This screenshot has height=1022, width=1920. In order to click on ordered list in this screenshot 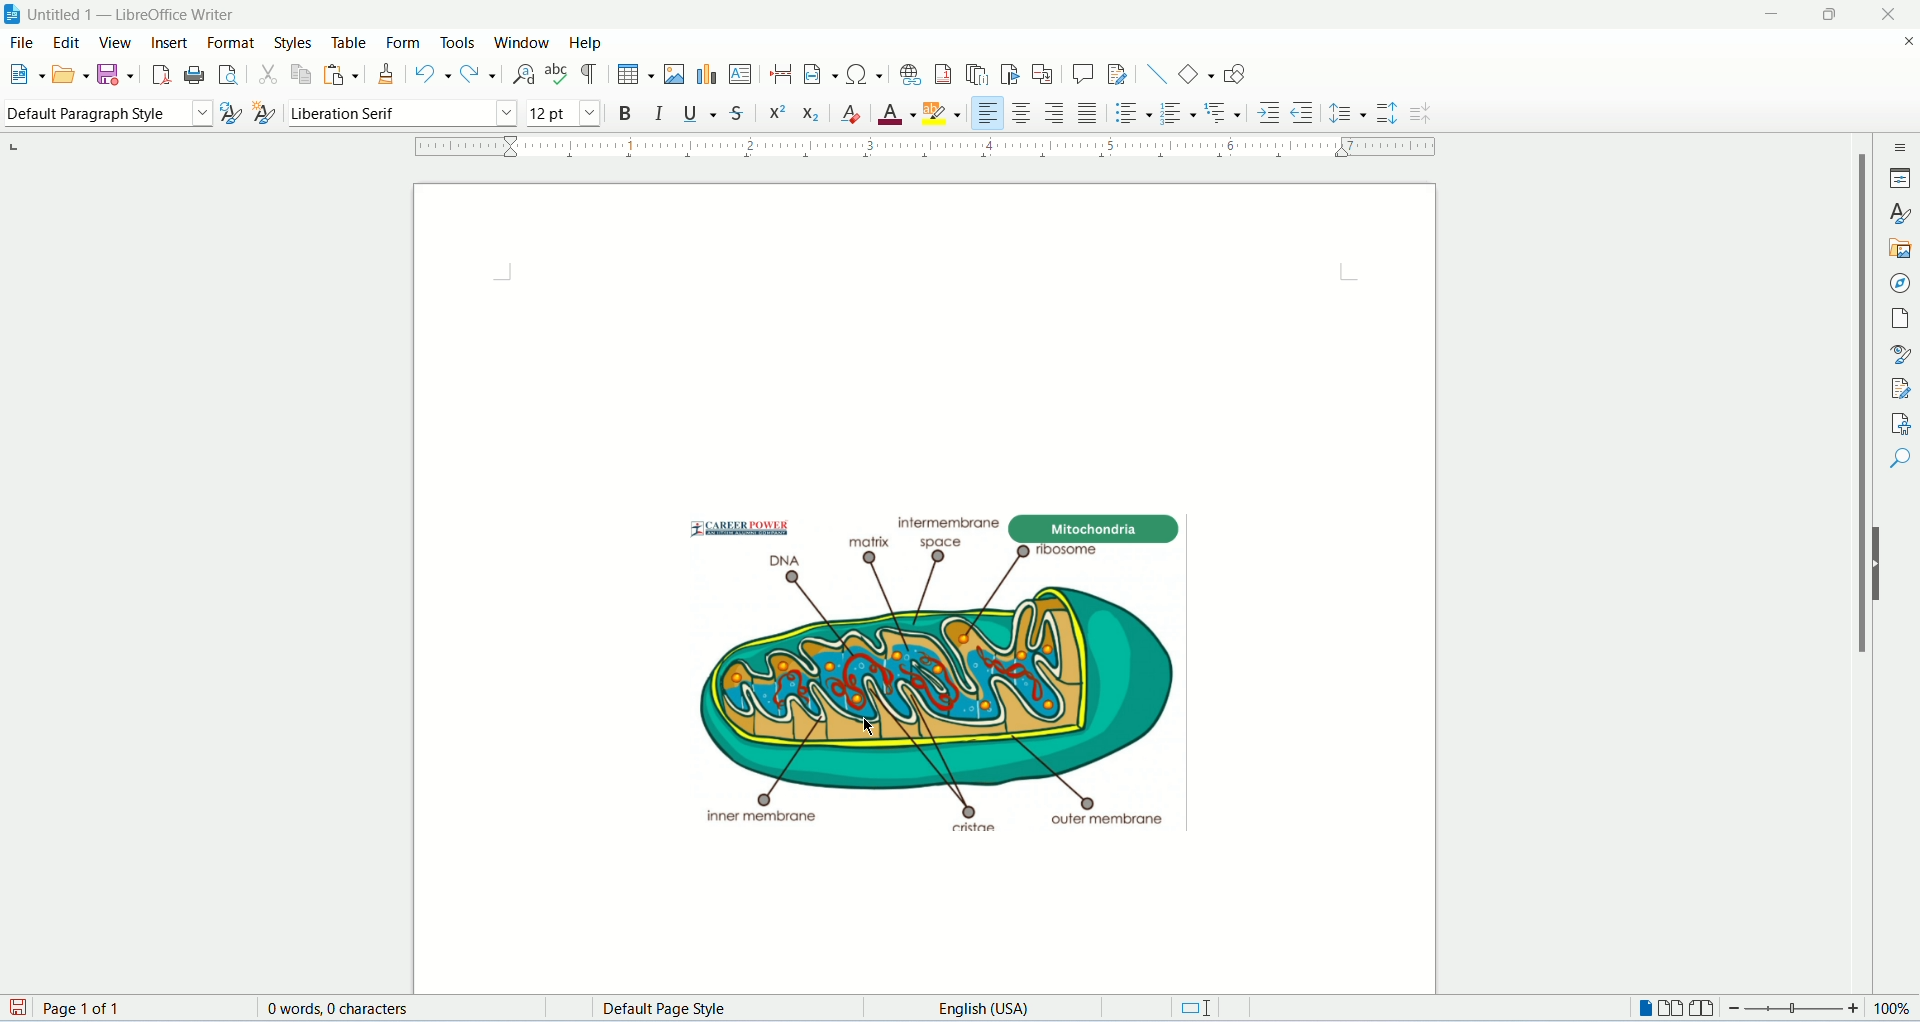, I will do `click(1177, 115)`.